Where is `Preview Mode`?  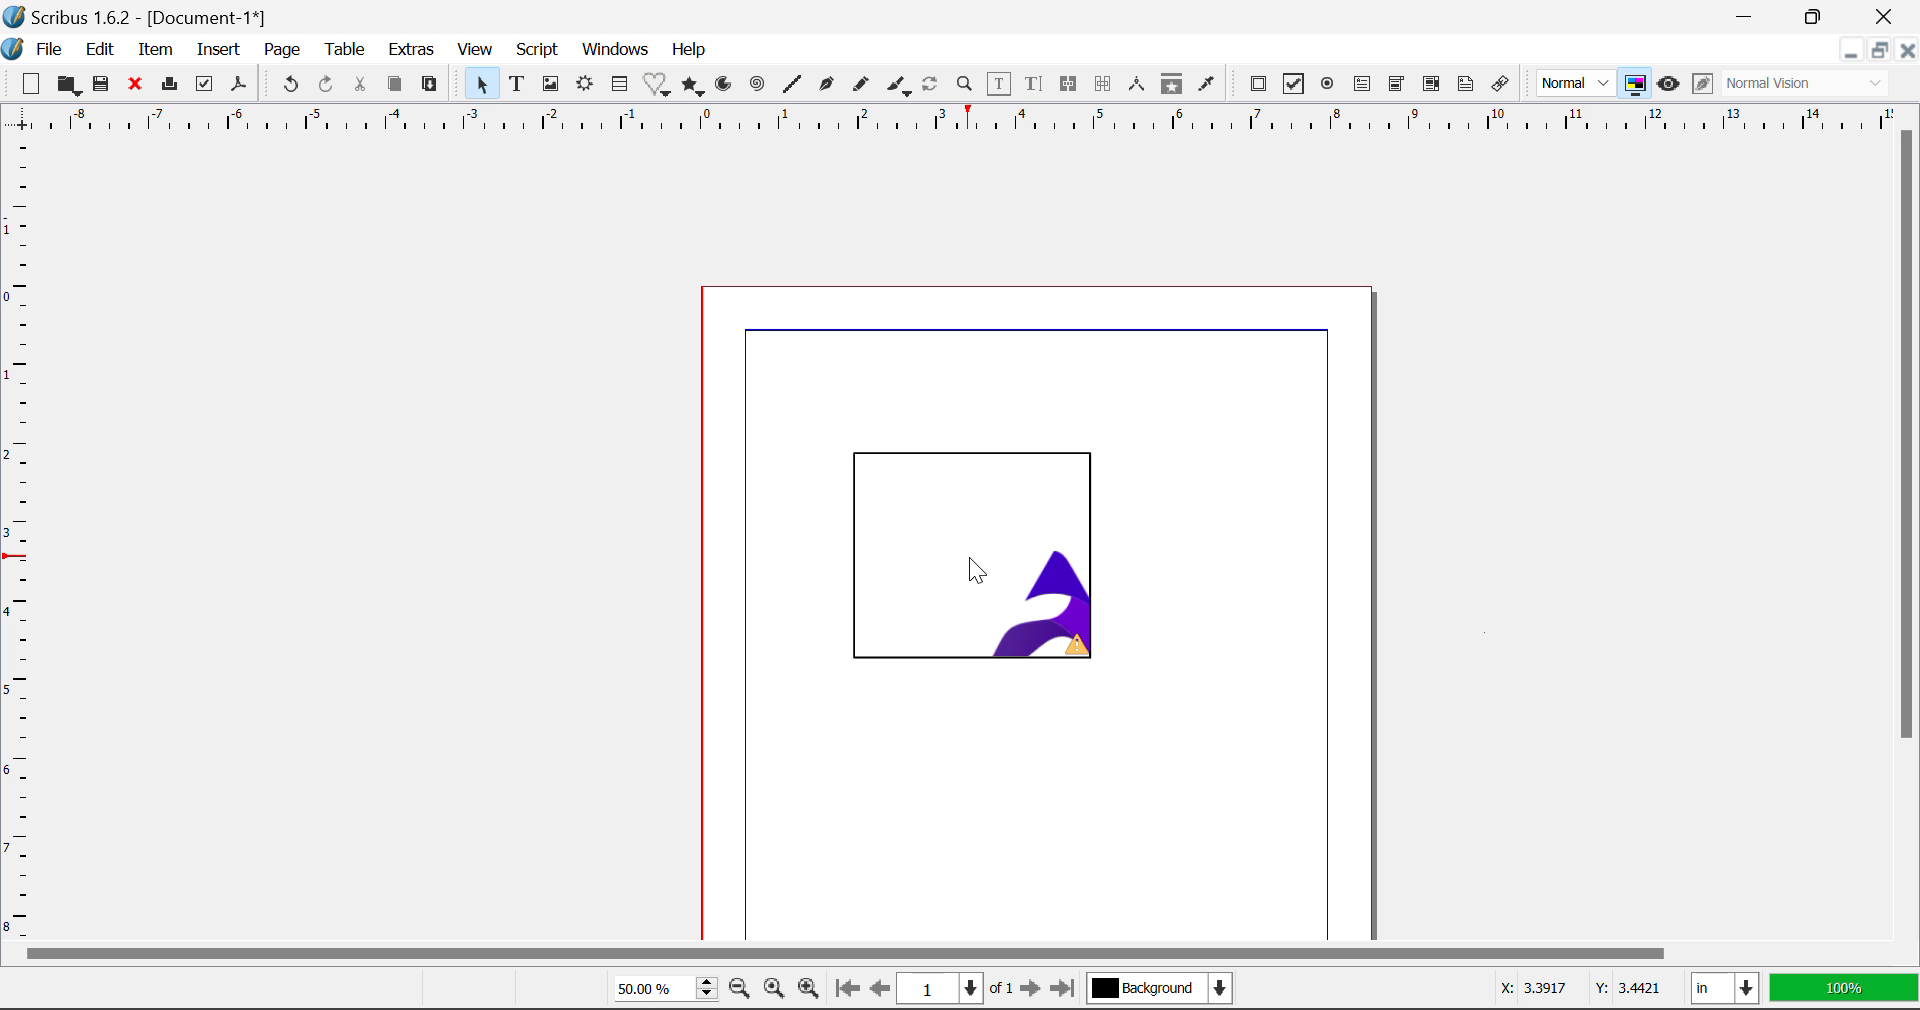 Preview Mode is located at coordinates (1668, 84).